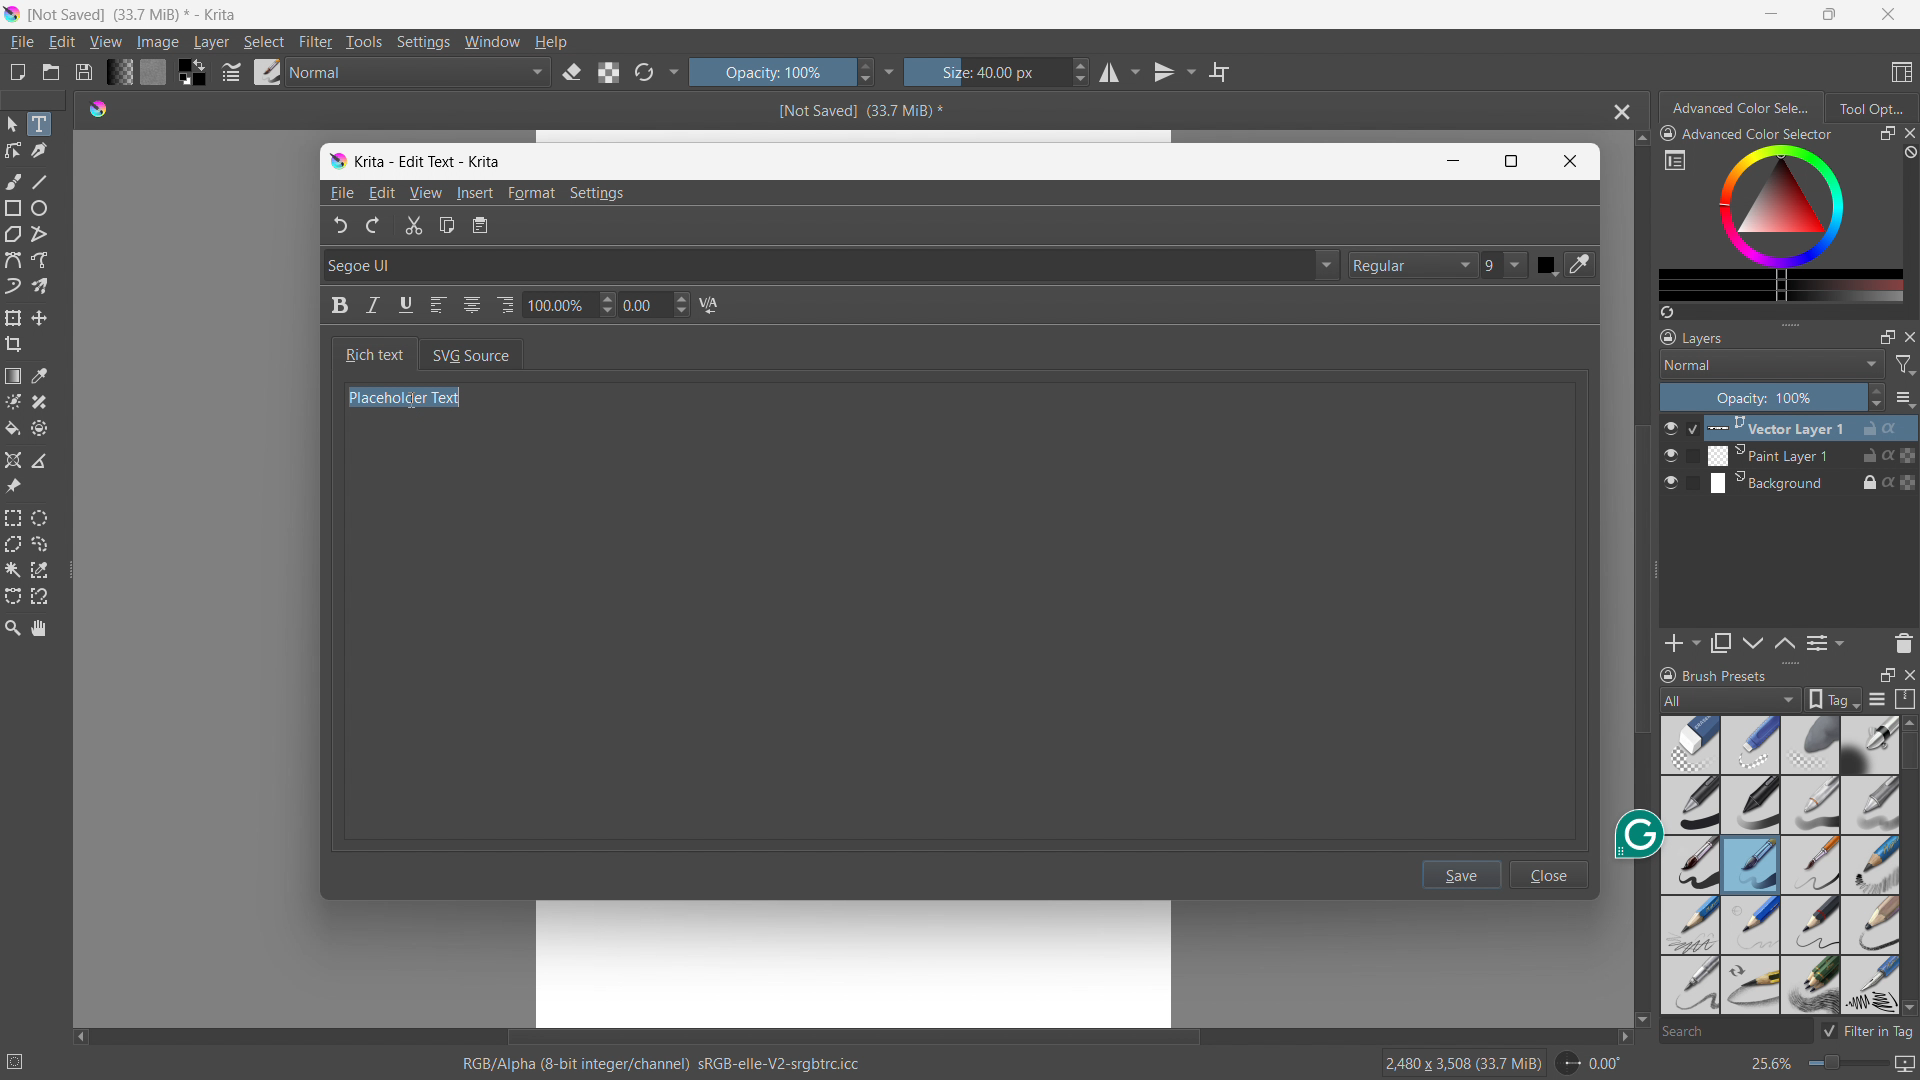 This screenshot has height=1080, width=1920. What do you see at coordinates (39, 236) in the screenshot?
I see `polyline tool` at bounding box center [39, 236].